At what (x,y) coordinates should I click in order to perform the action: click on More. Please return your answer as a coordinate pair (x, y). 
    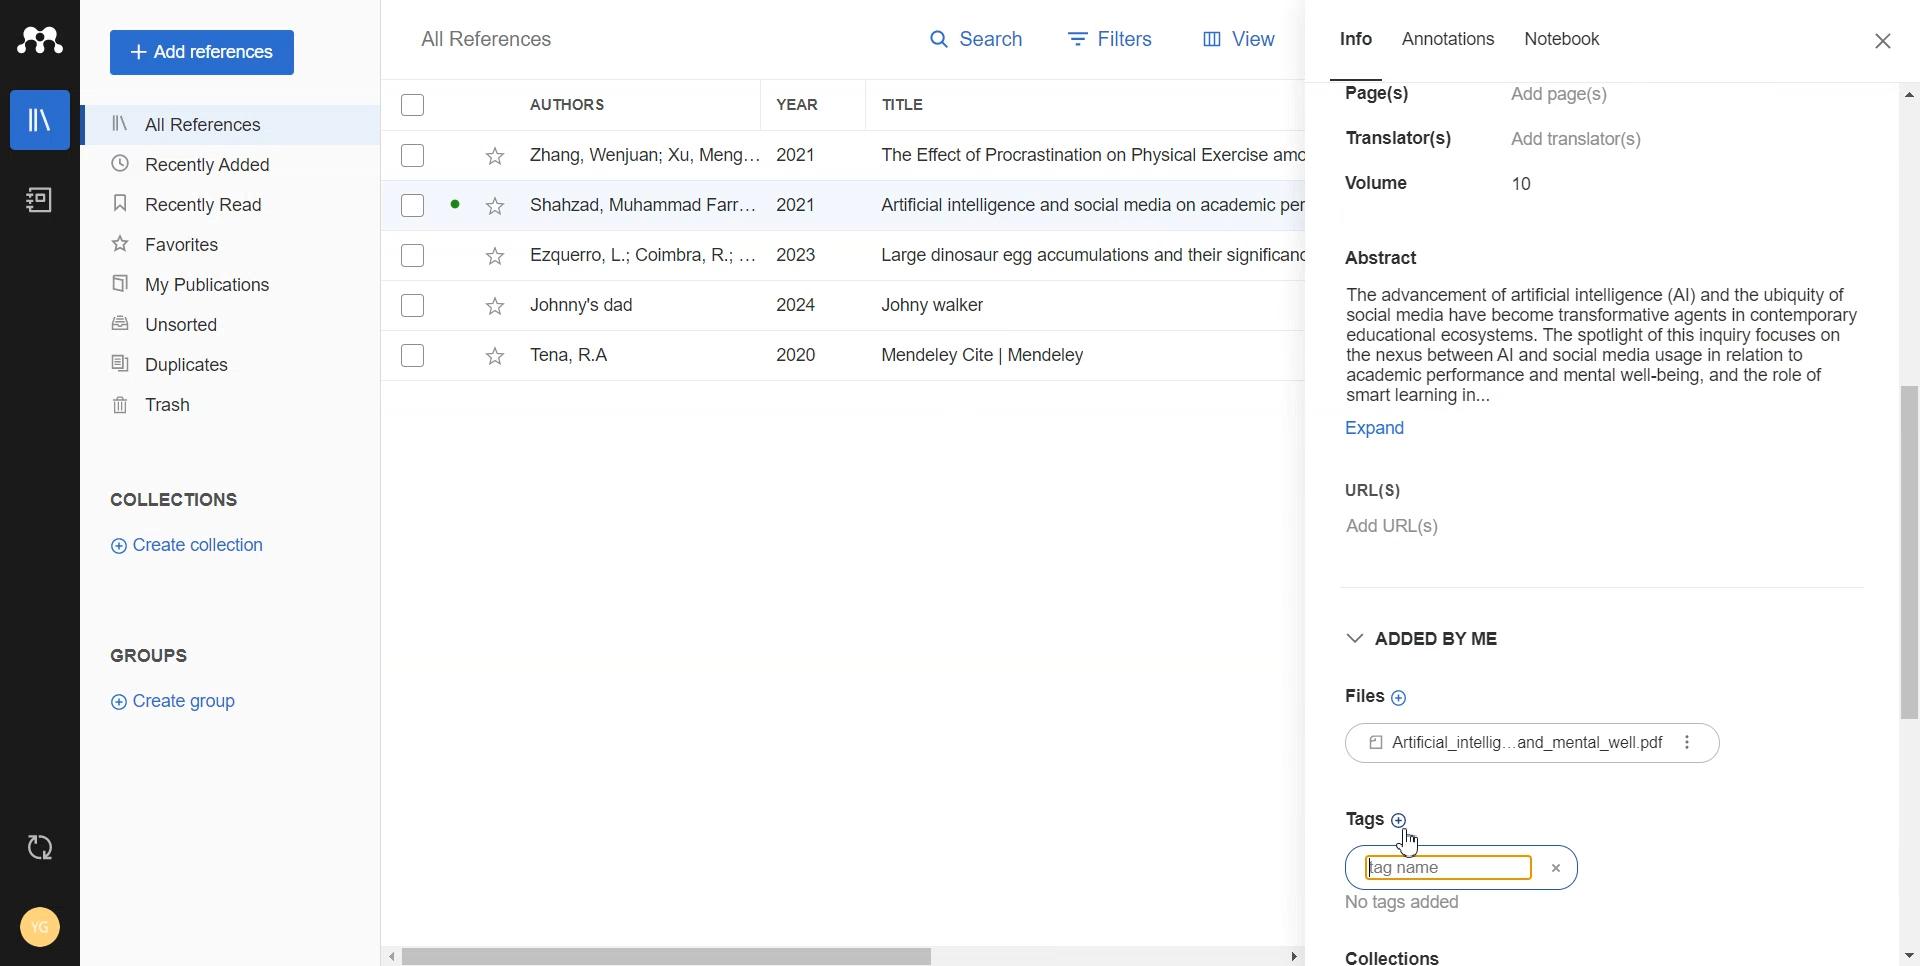
    Looking at the image, I should click on (1685, 743).